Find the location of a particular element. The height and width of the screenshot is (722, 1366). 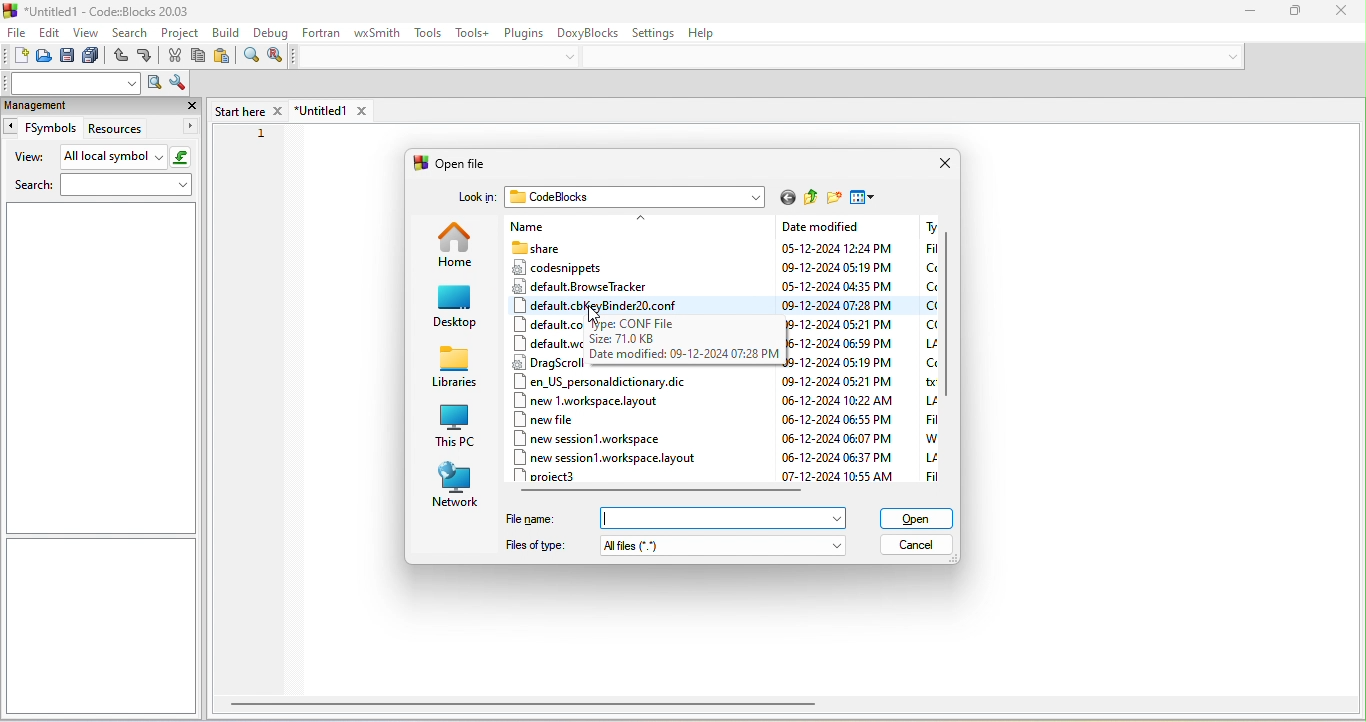

1 is located at coordinates (264, 134).